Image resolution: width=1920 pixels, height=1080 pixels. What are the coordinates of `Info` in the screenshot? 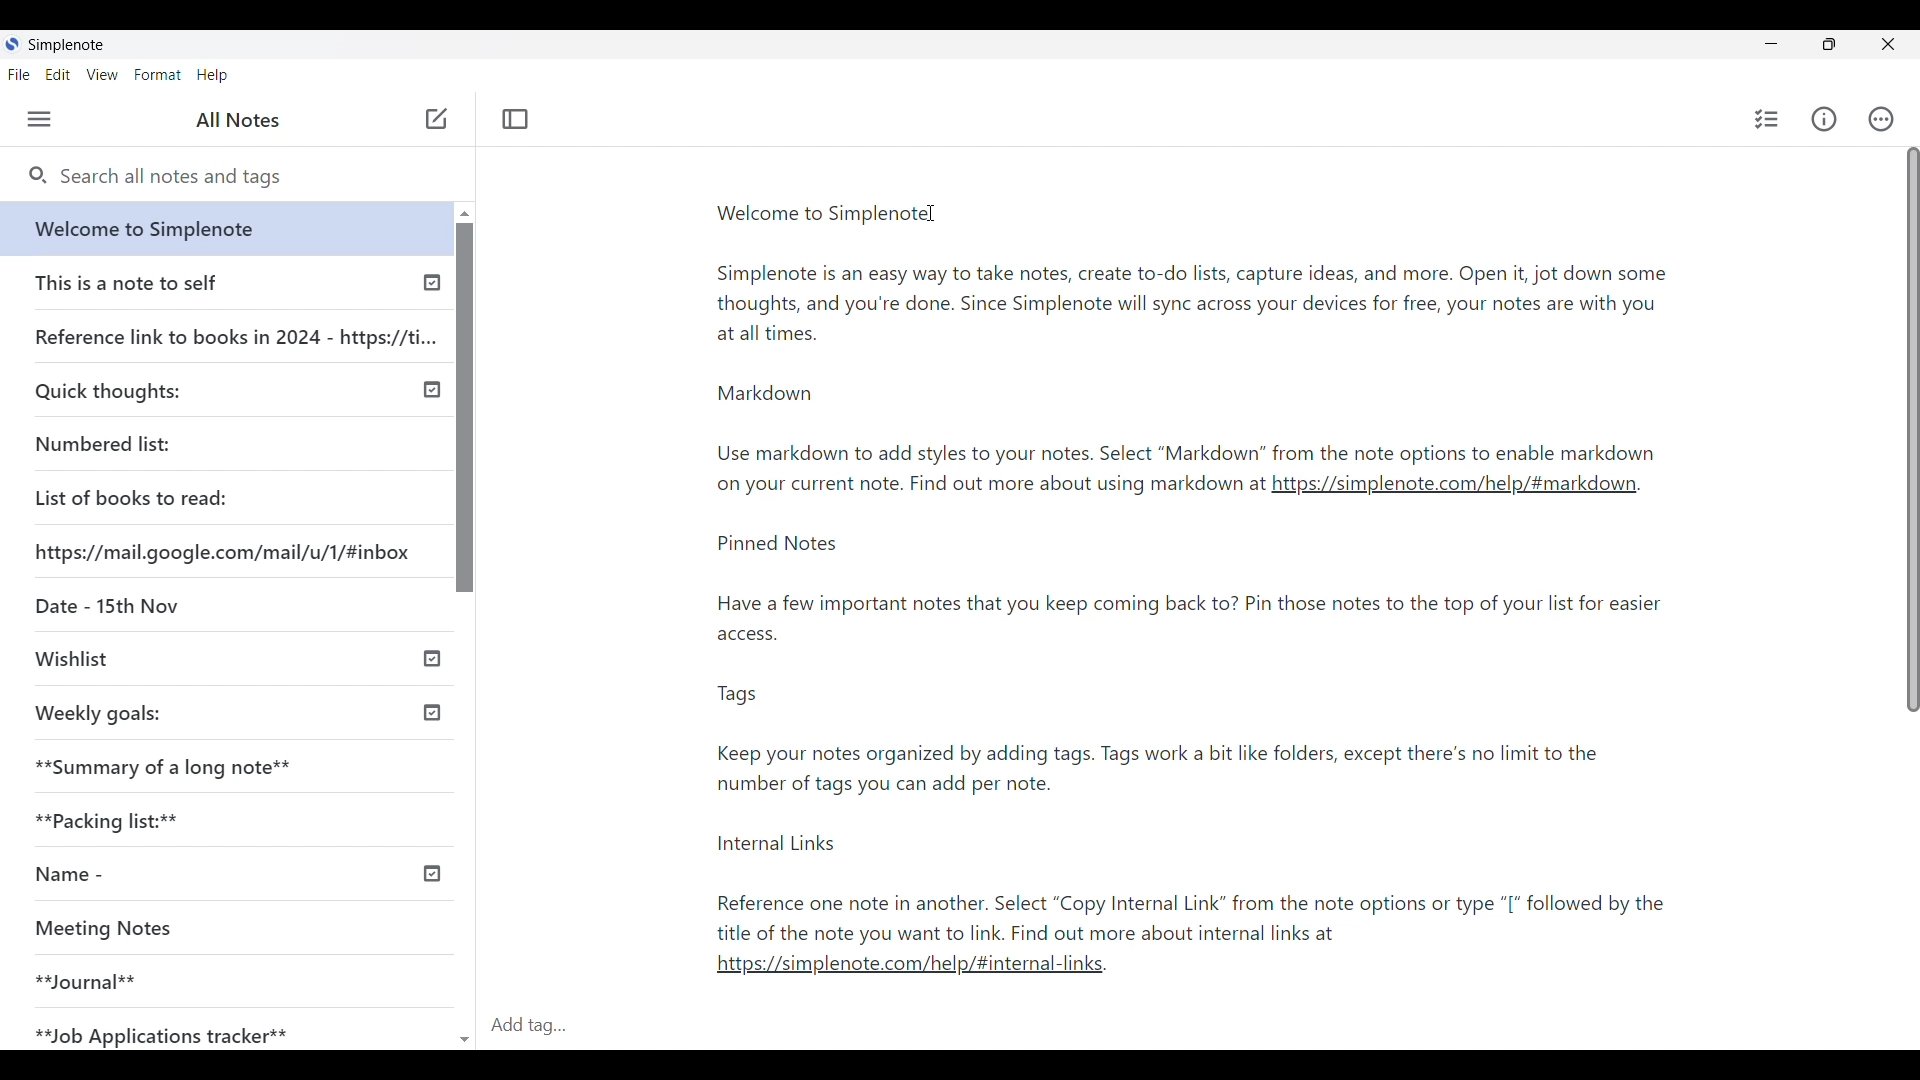 It's located at (1824, 119).